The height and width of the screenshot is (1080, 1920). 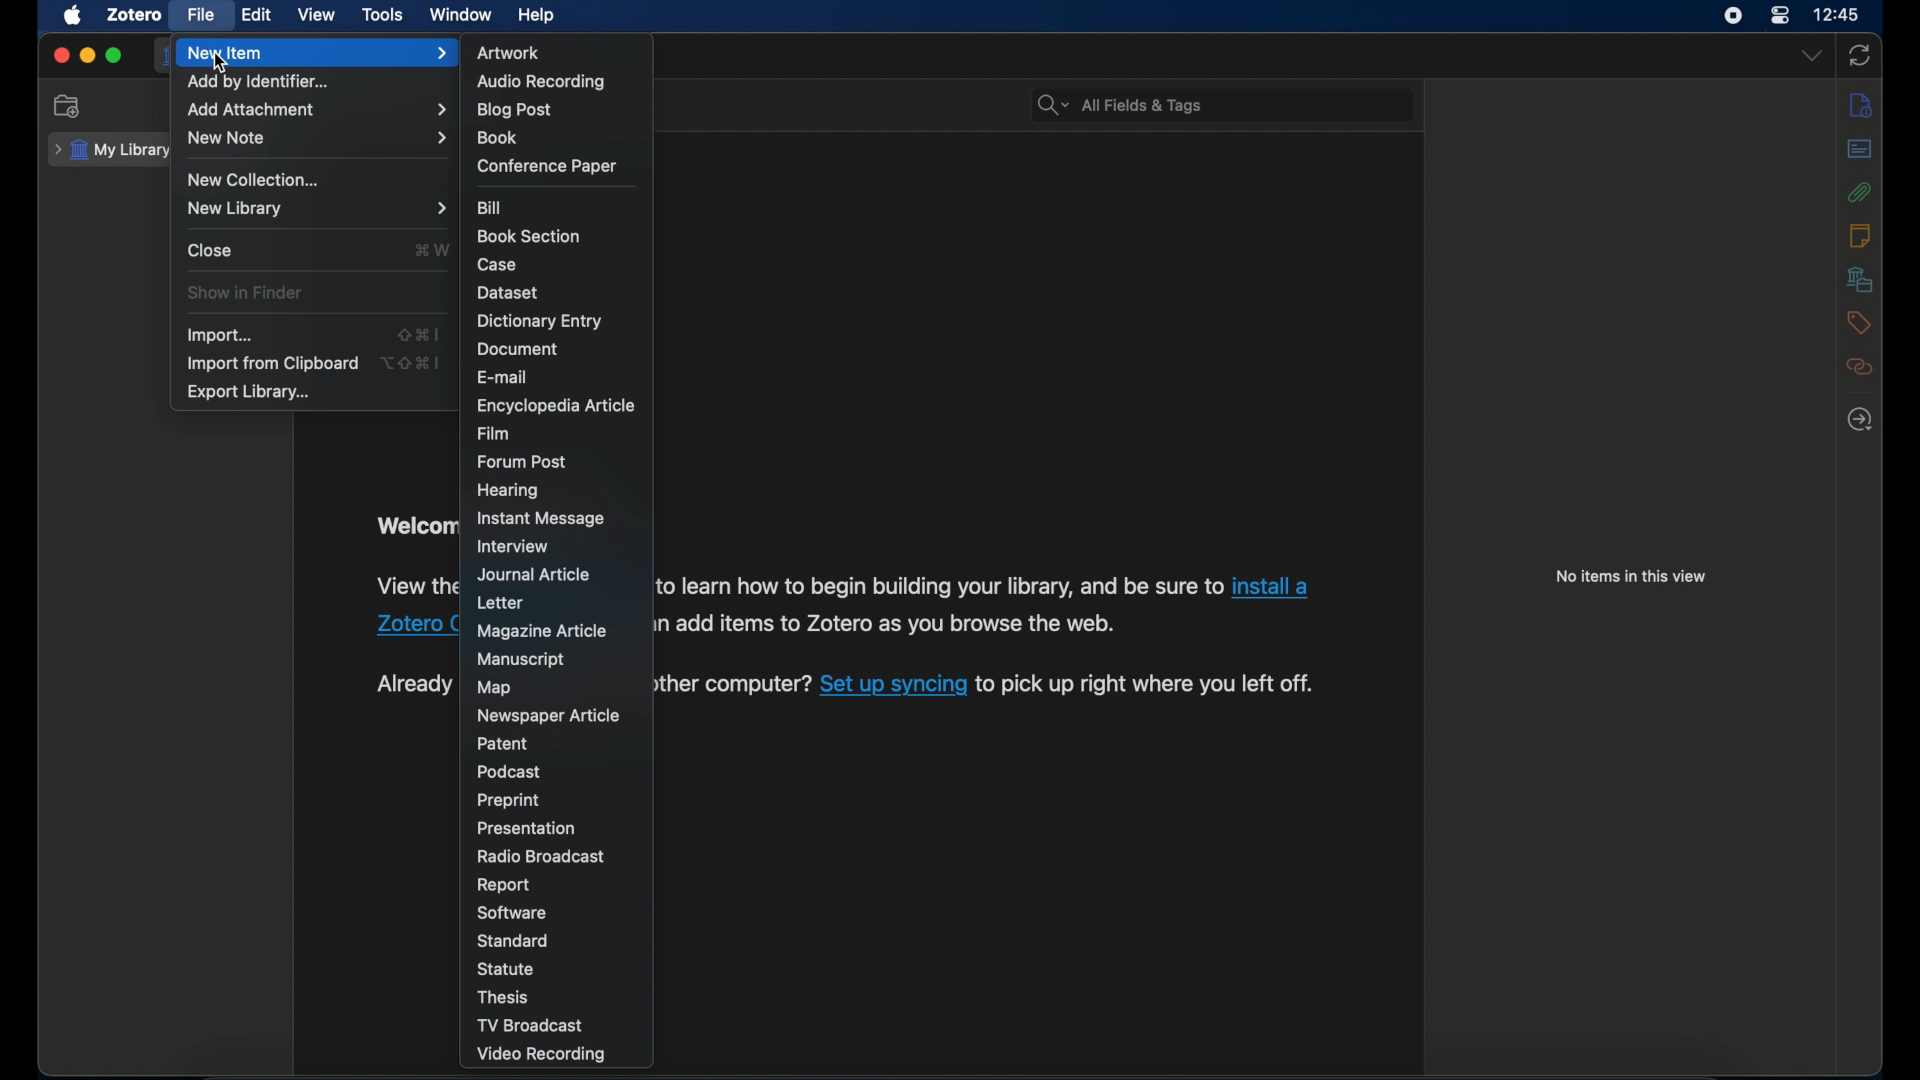 What do you see at coordinates (504, 742) in the screenshot?
I see `patent` at bounding box center [504, 742].